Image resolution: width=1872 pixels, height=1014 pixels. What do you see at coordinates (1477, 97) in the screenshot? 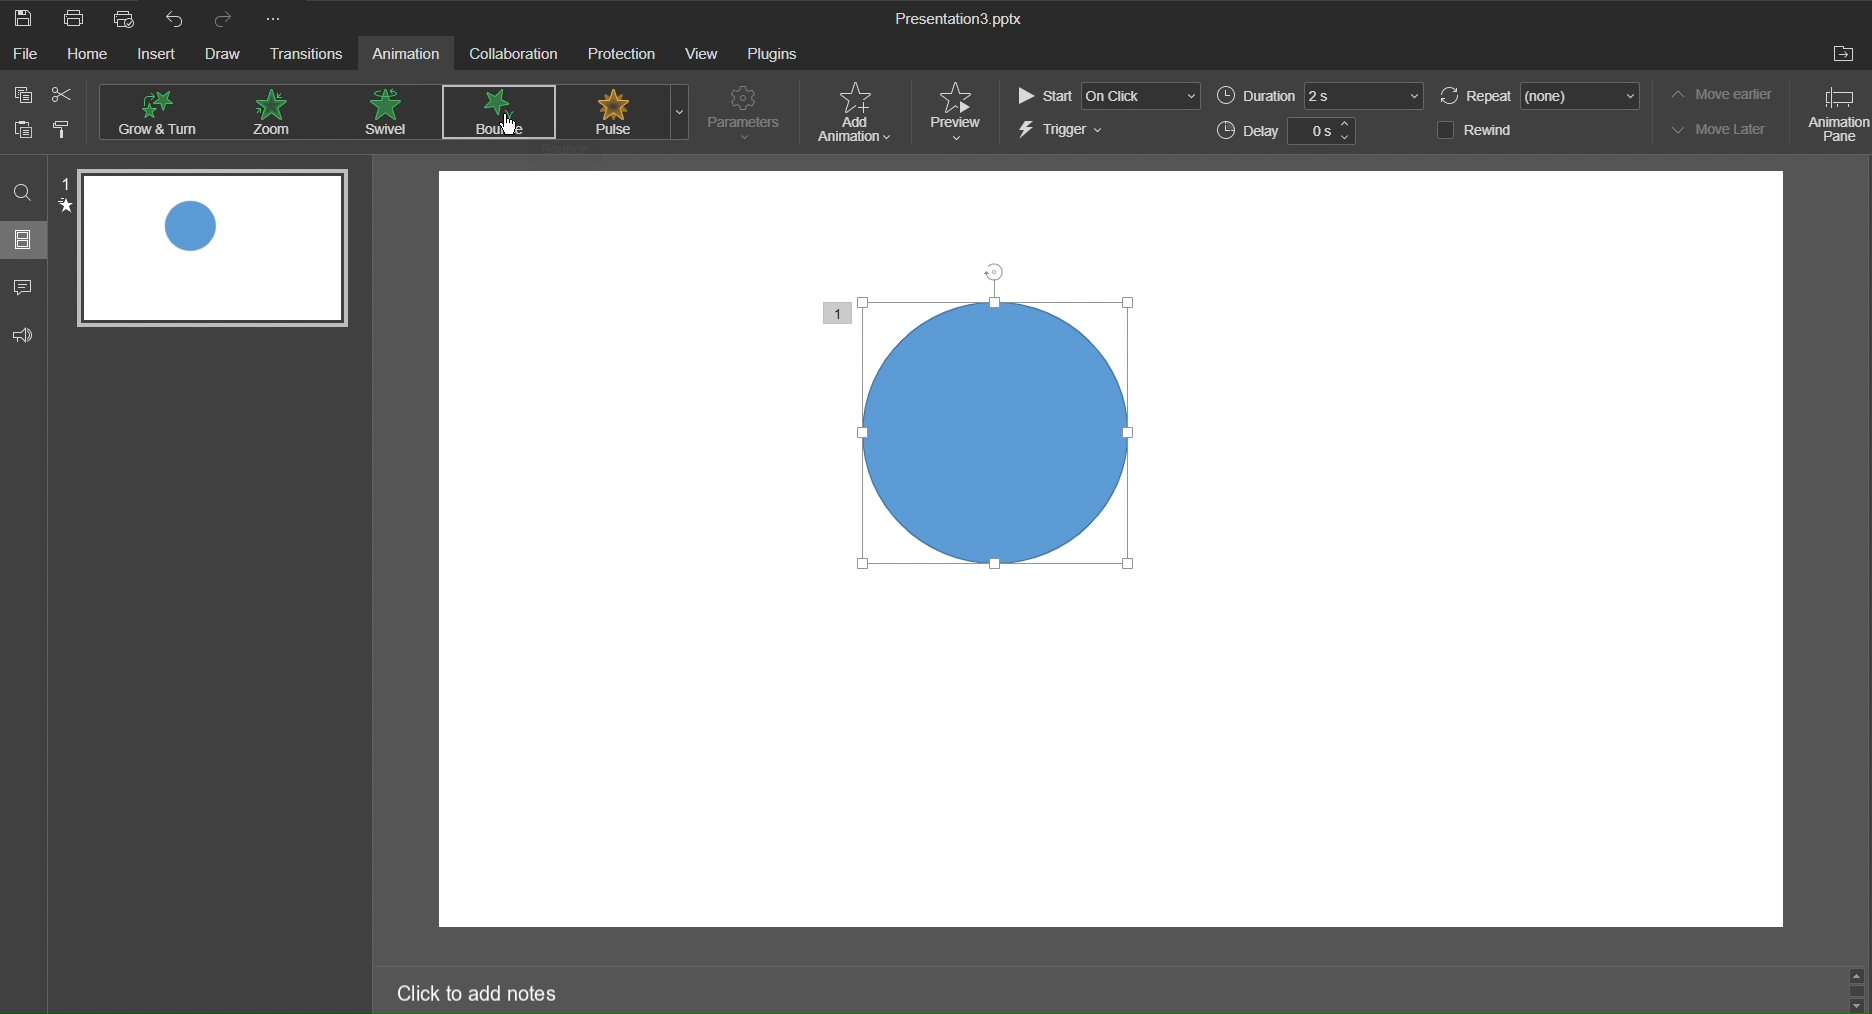
I see `Repeat:` at bounding box center [1477, 97].